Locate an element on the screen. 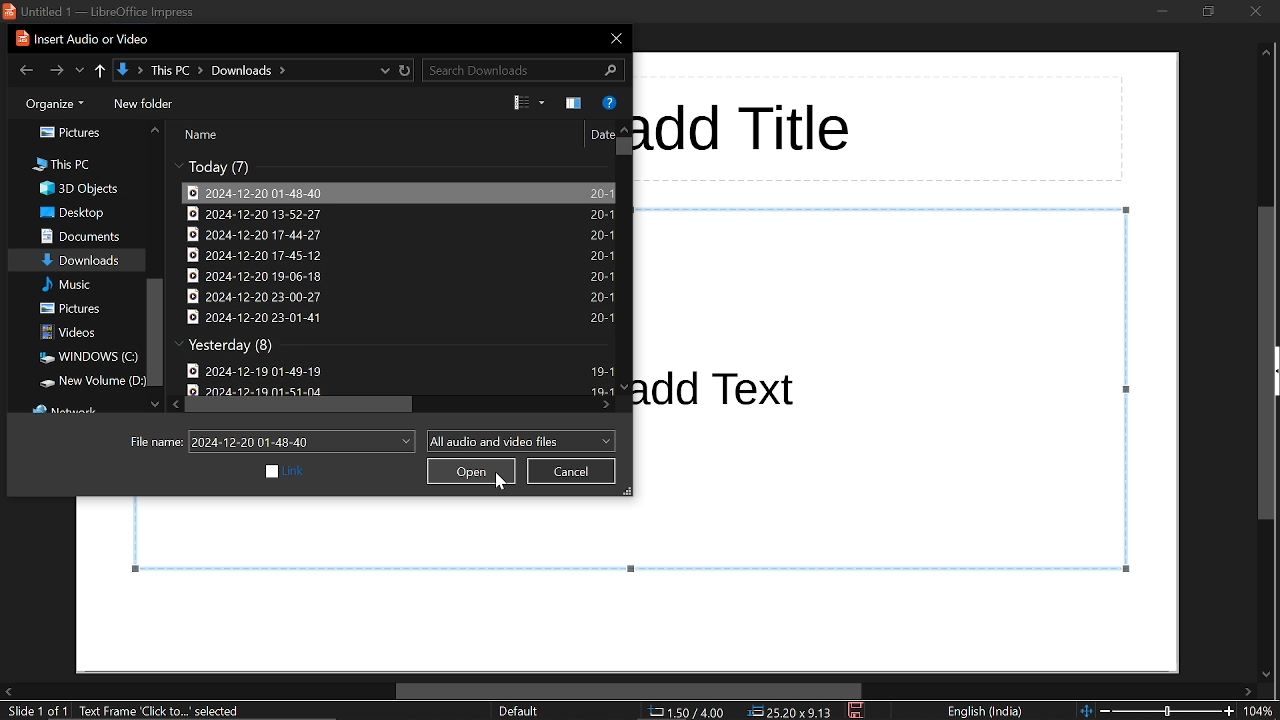 The width and height of the screenshot is (1280, 720). search is located at coordinates (524, 69).